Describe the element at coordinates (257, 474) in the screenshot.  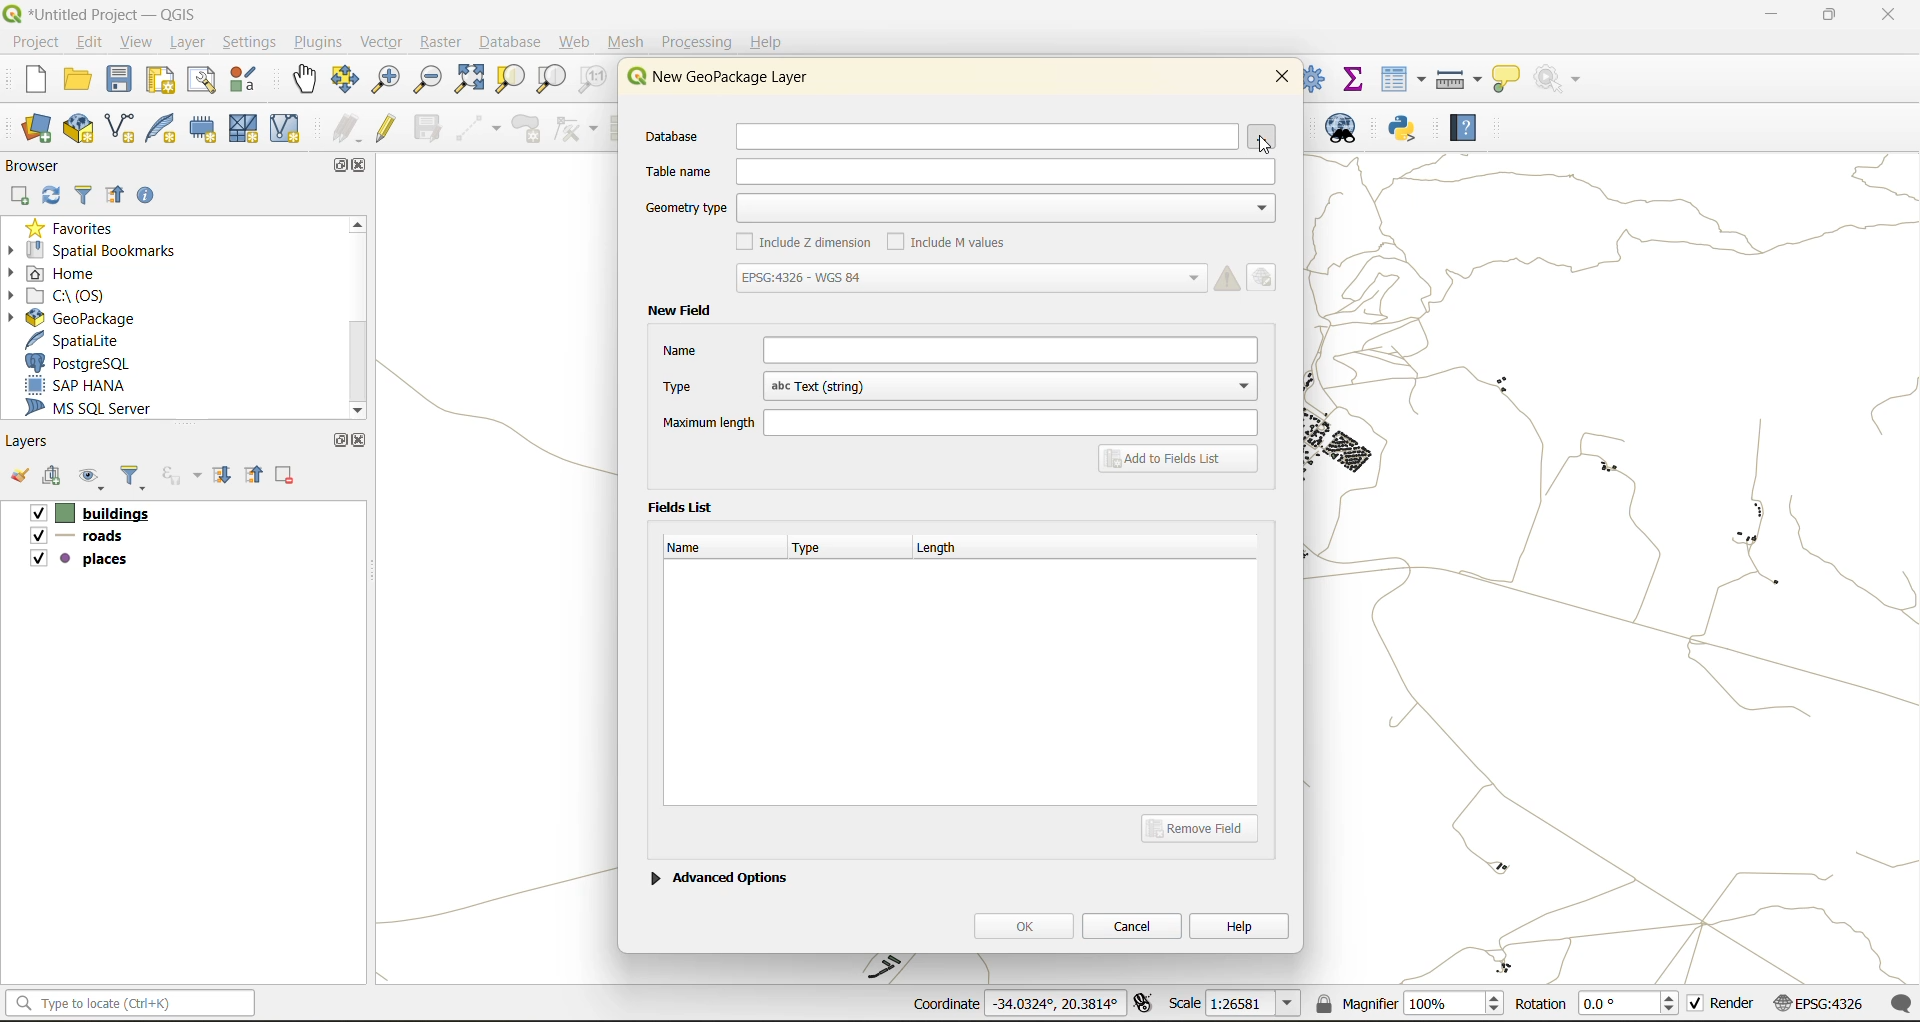
I see `collapse all` at that location.